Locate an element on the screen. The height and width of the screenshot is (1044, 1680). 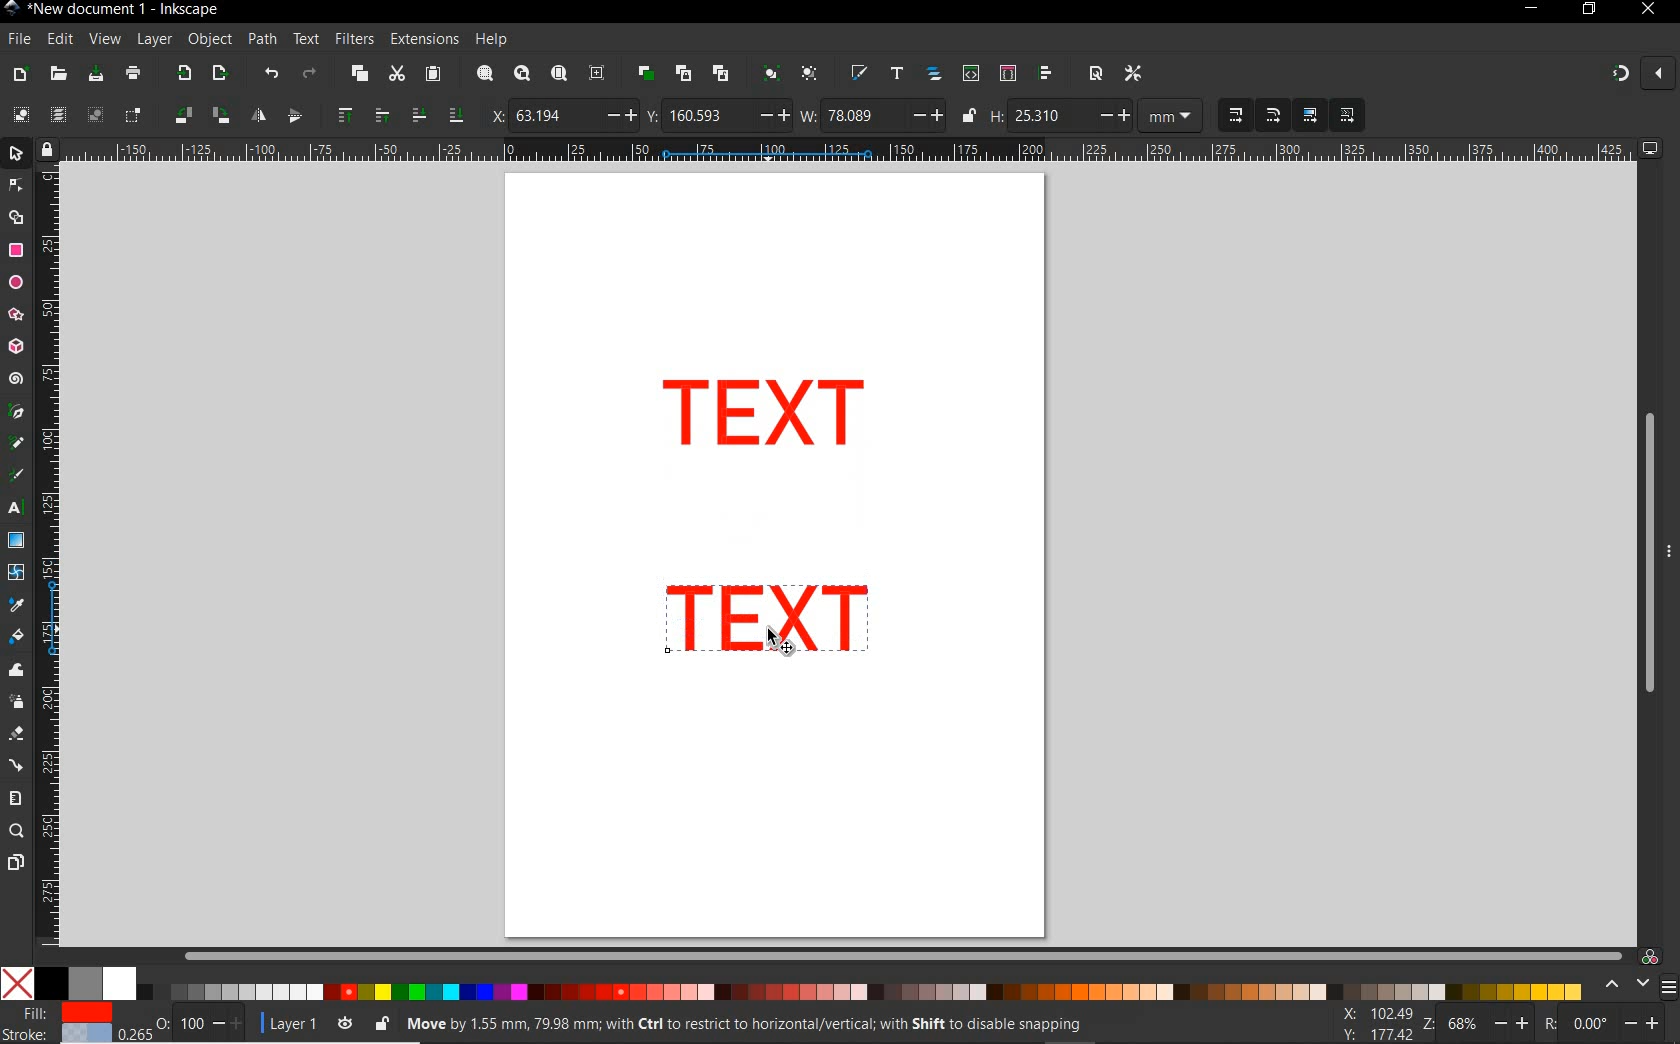
More  is located at coordinates (1669, 559).